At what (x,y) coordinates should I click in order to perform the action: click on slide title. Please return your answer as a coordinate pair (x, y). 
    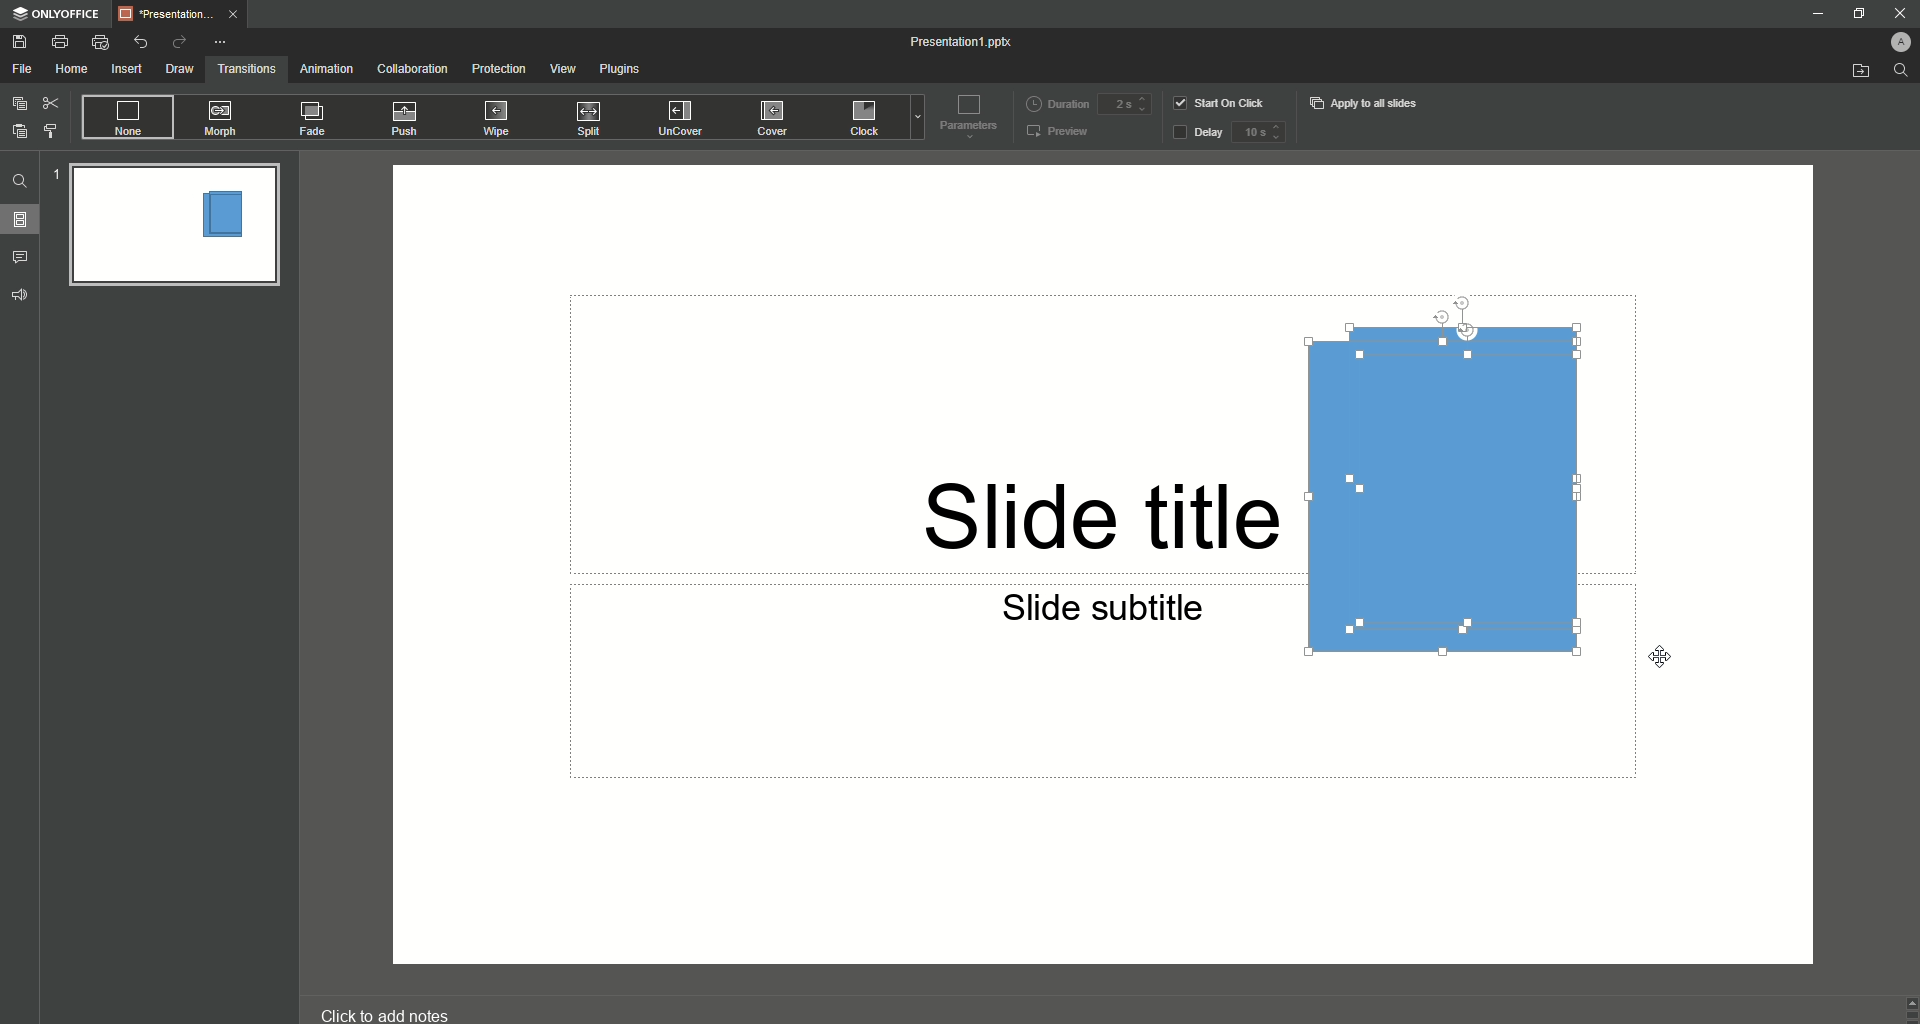
    Looking at the image, I should click on (1090, 513).